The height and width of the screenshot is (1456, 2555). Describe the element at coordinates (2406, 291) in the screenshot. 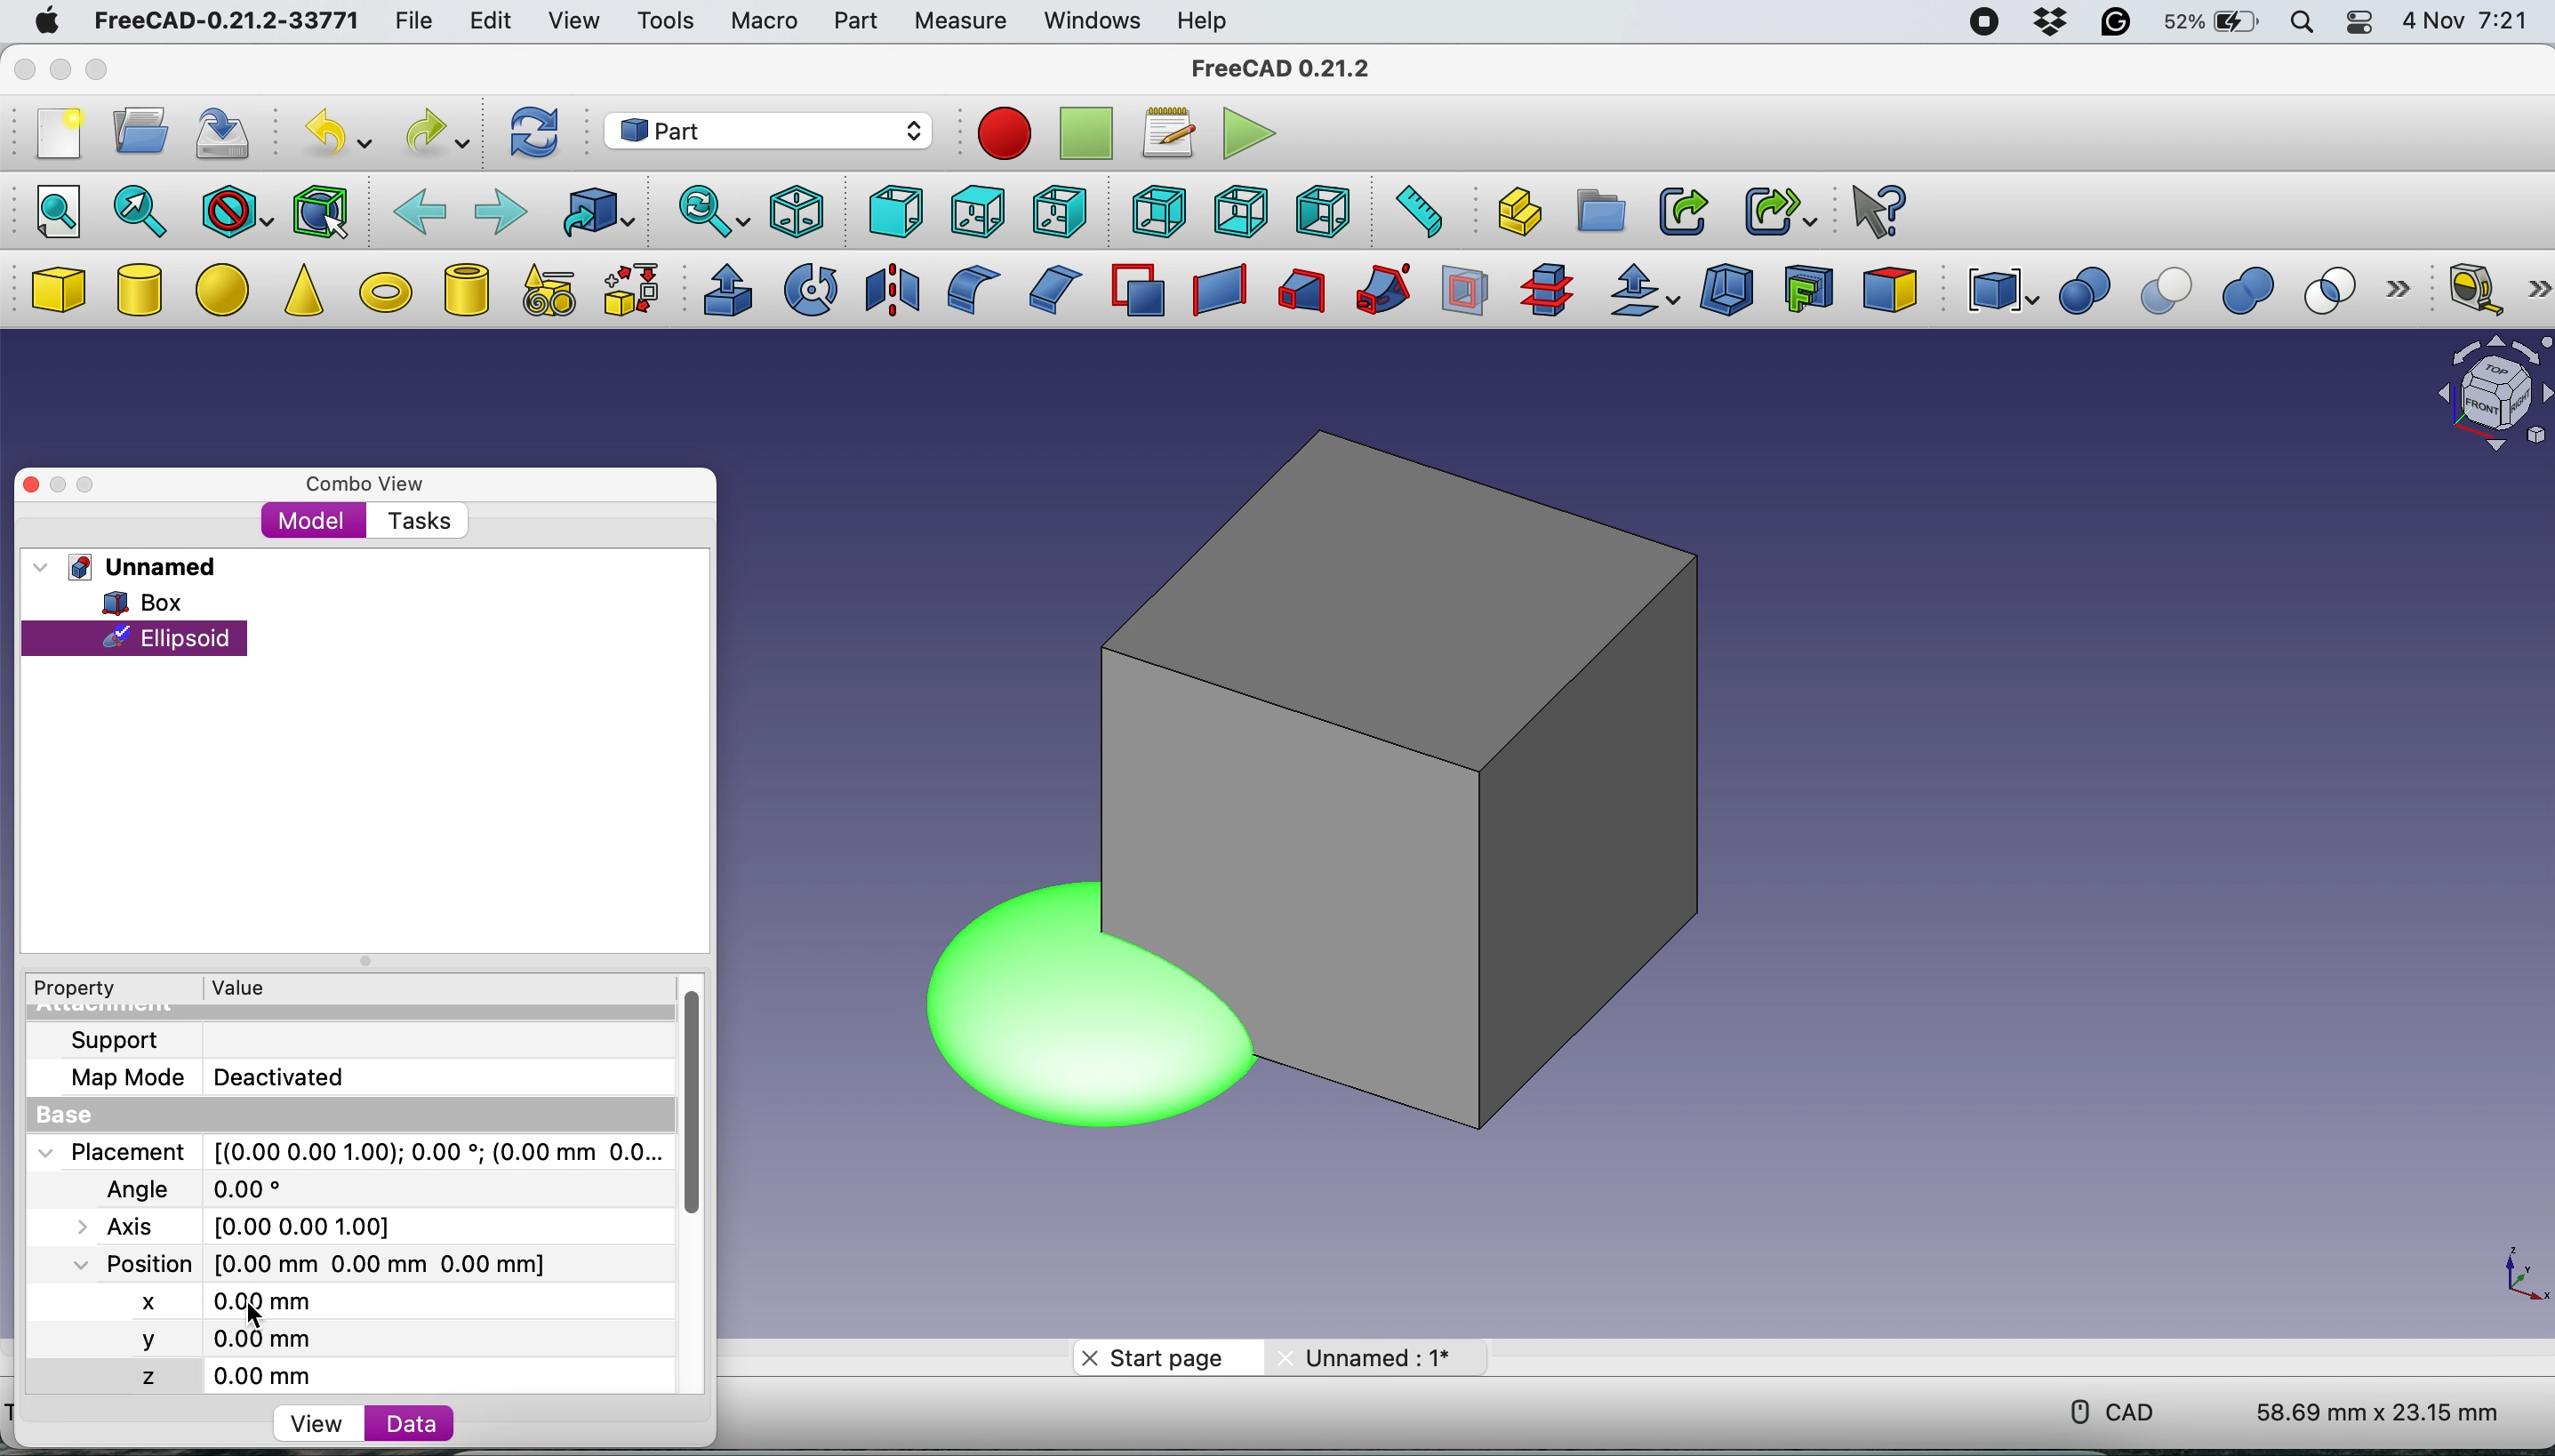

I see `more options` at that location.